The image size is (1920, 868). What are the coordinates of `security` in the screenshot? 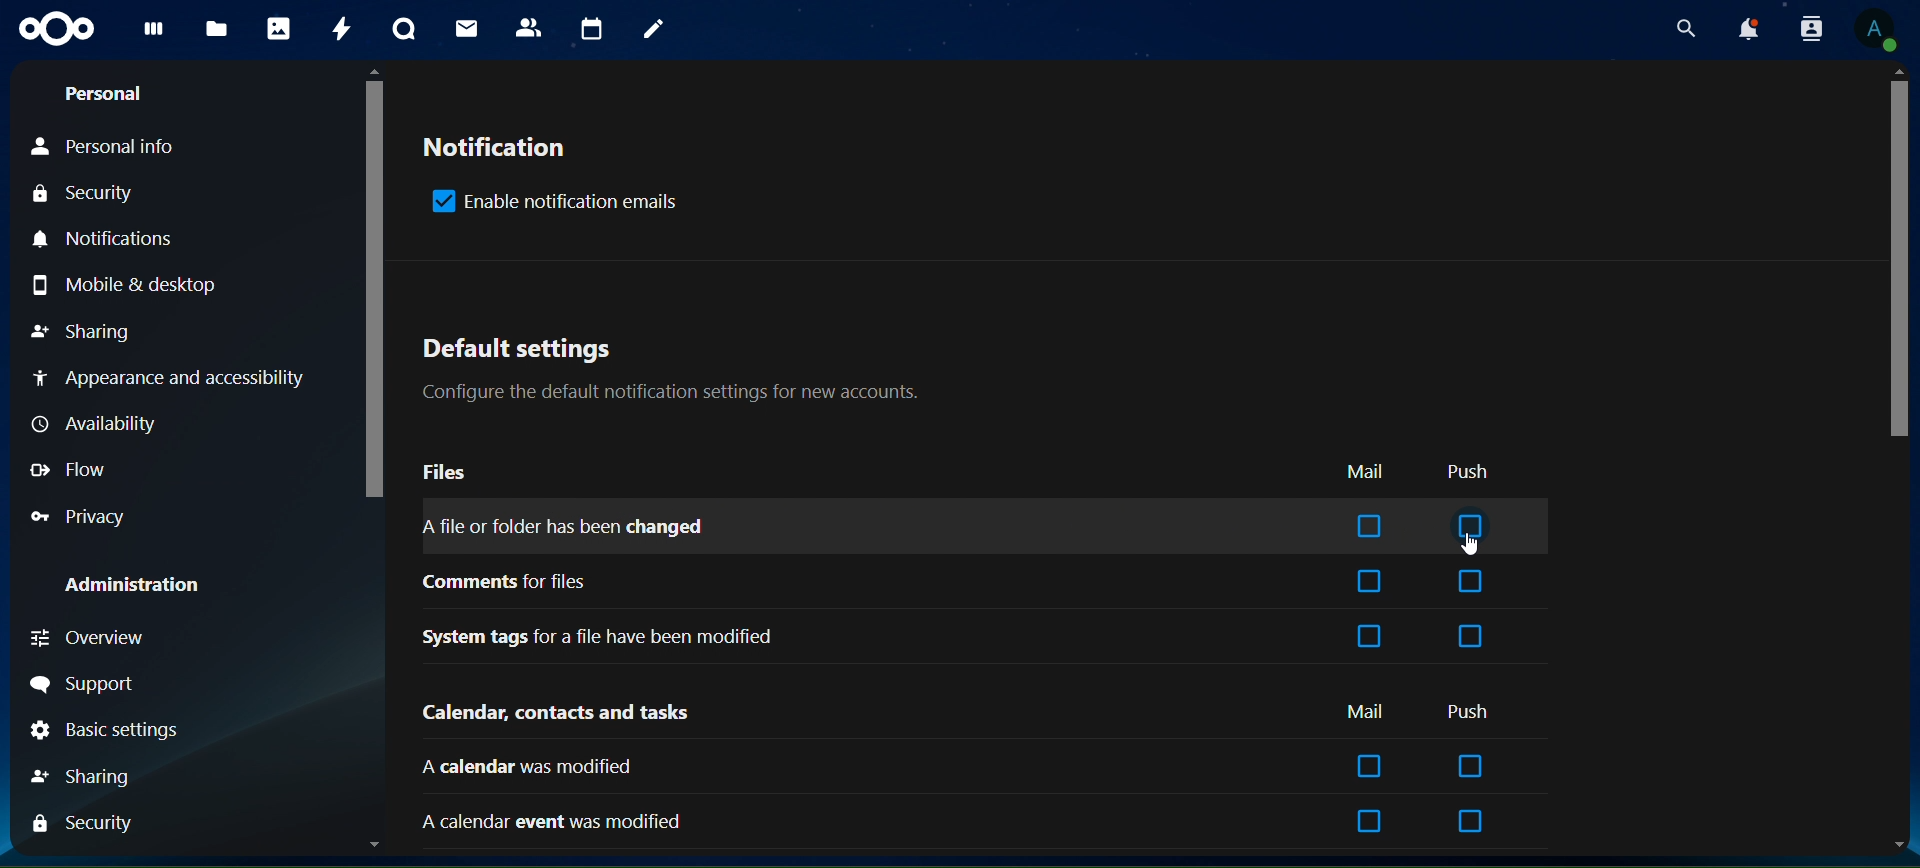 It's located at (83, 822).